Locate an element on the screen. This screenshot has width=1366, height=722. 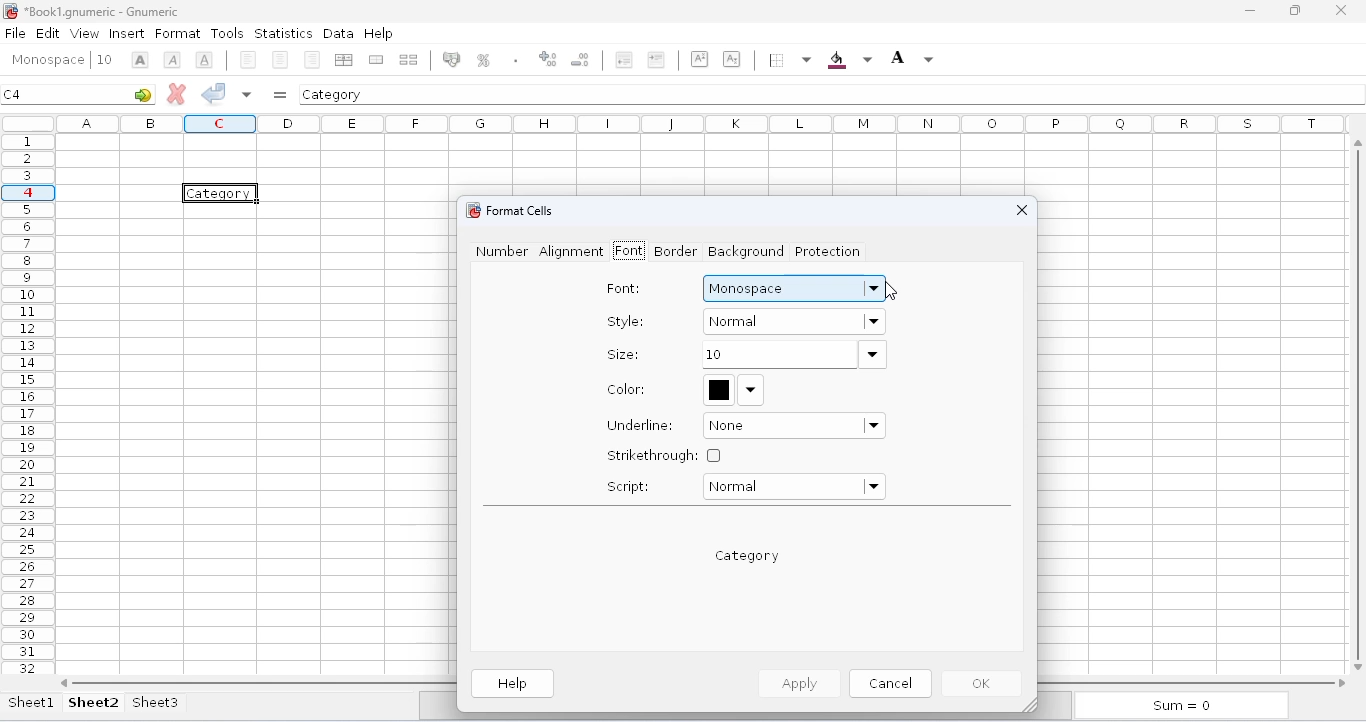
format the selection as percentage is located at coordinates (482, 60).